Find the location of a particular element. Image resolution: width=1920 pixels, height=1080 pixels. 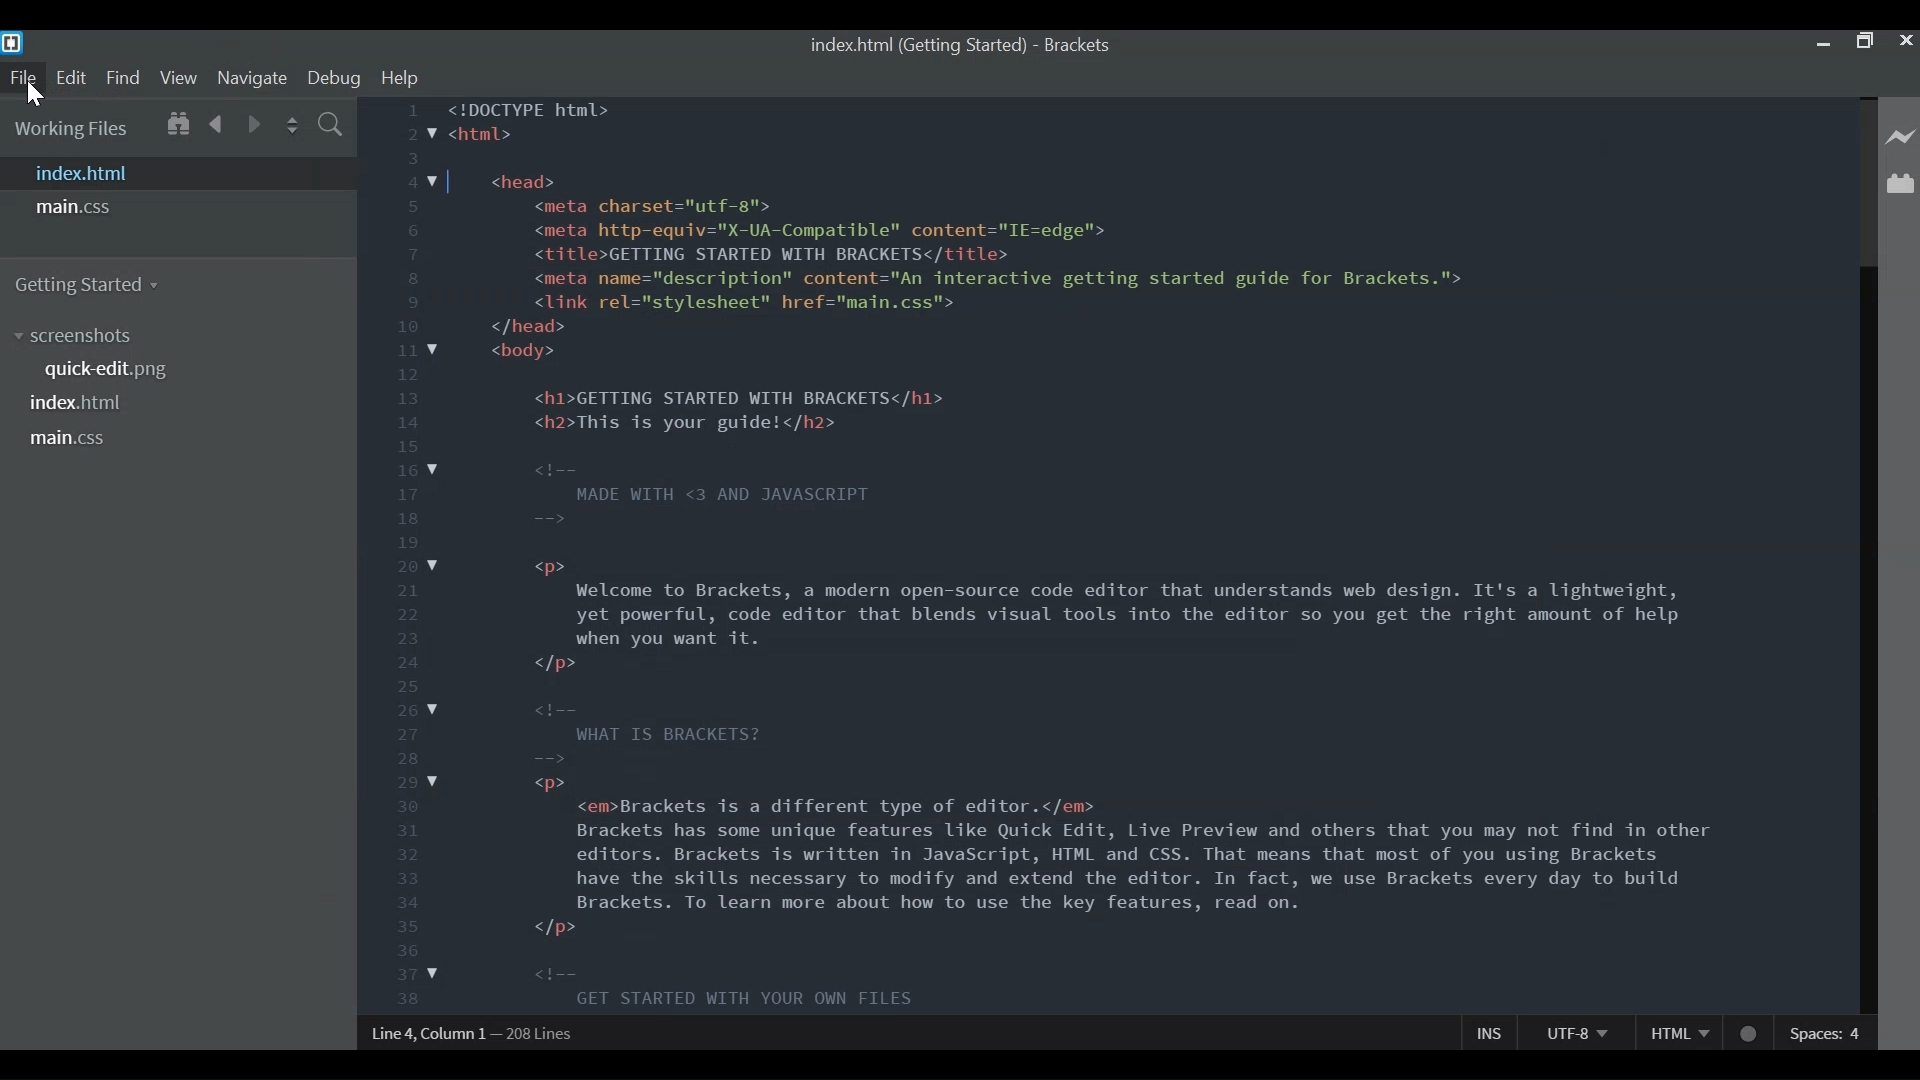

Vertical Scroll bar is located at coordinates (1867, 638).